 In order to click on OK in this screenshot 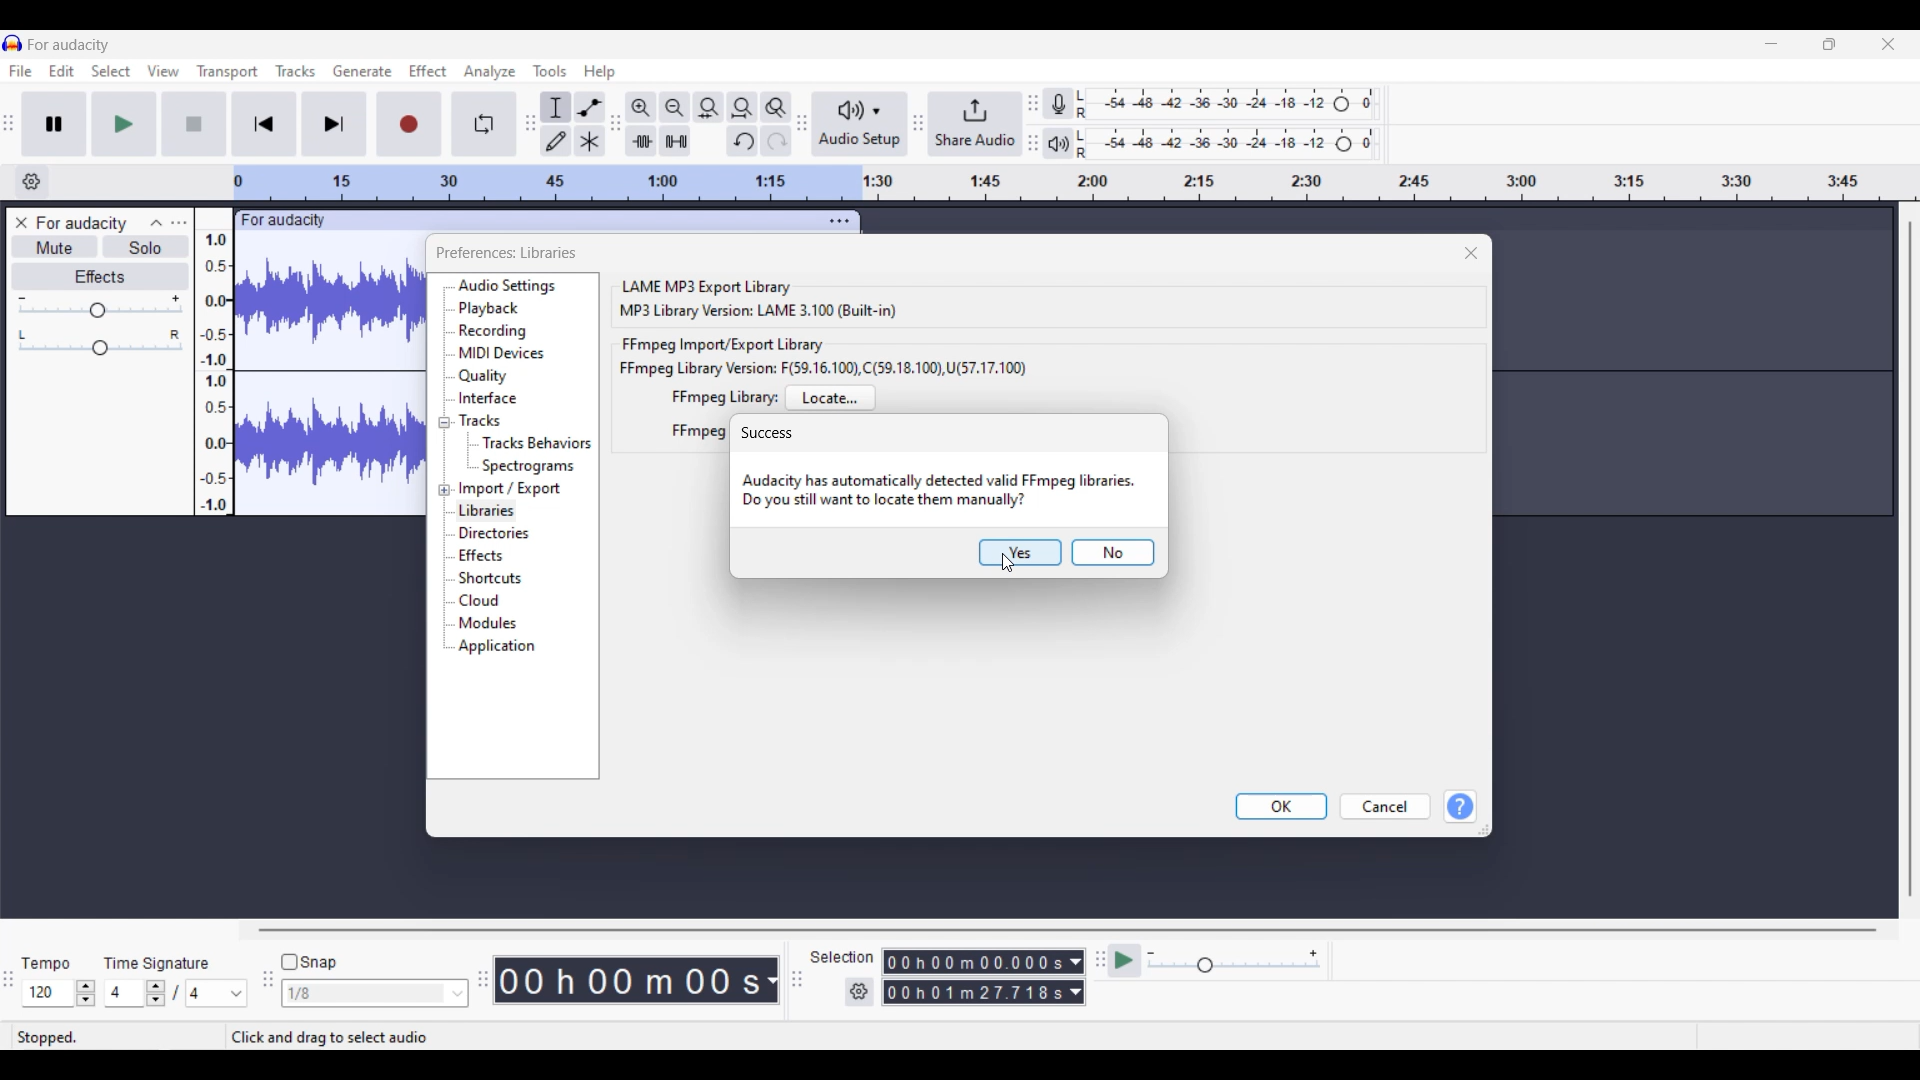, I will do `click(1280, 807)`.